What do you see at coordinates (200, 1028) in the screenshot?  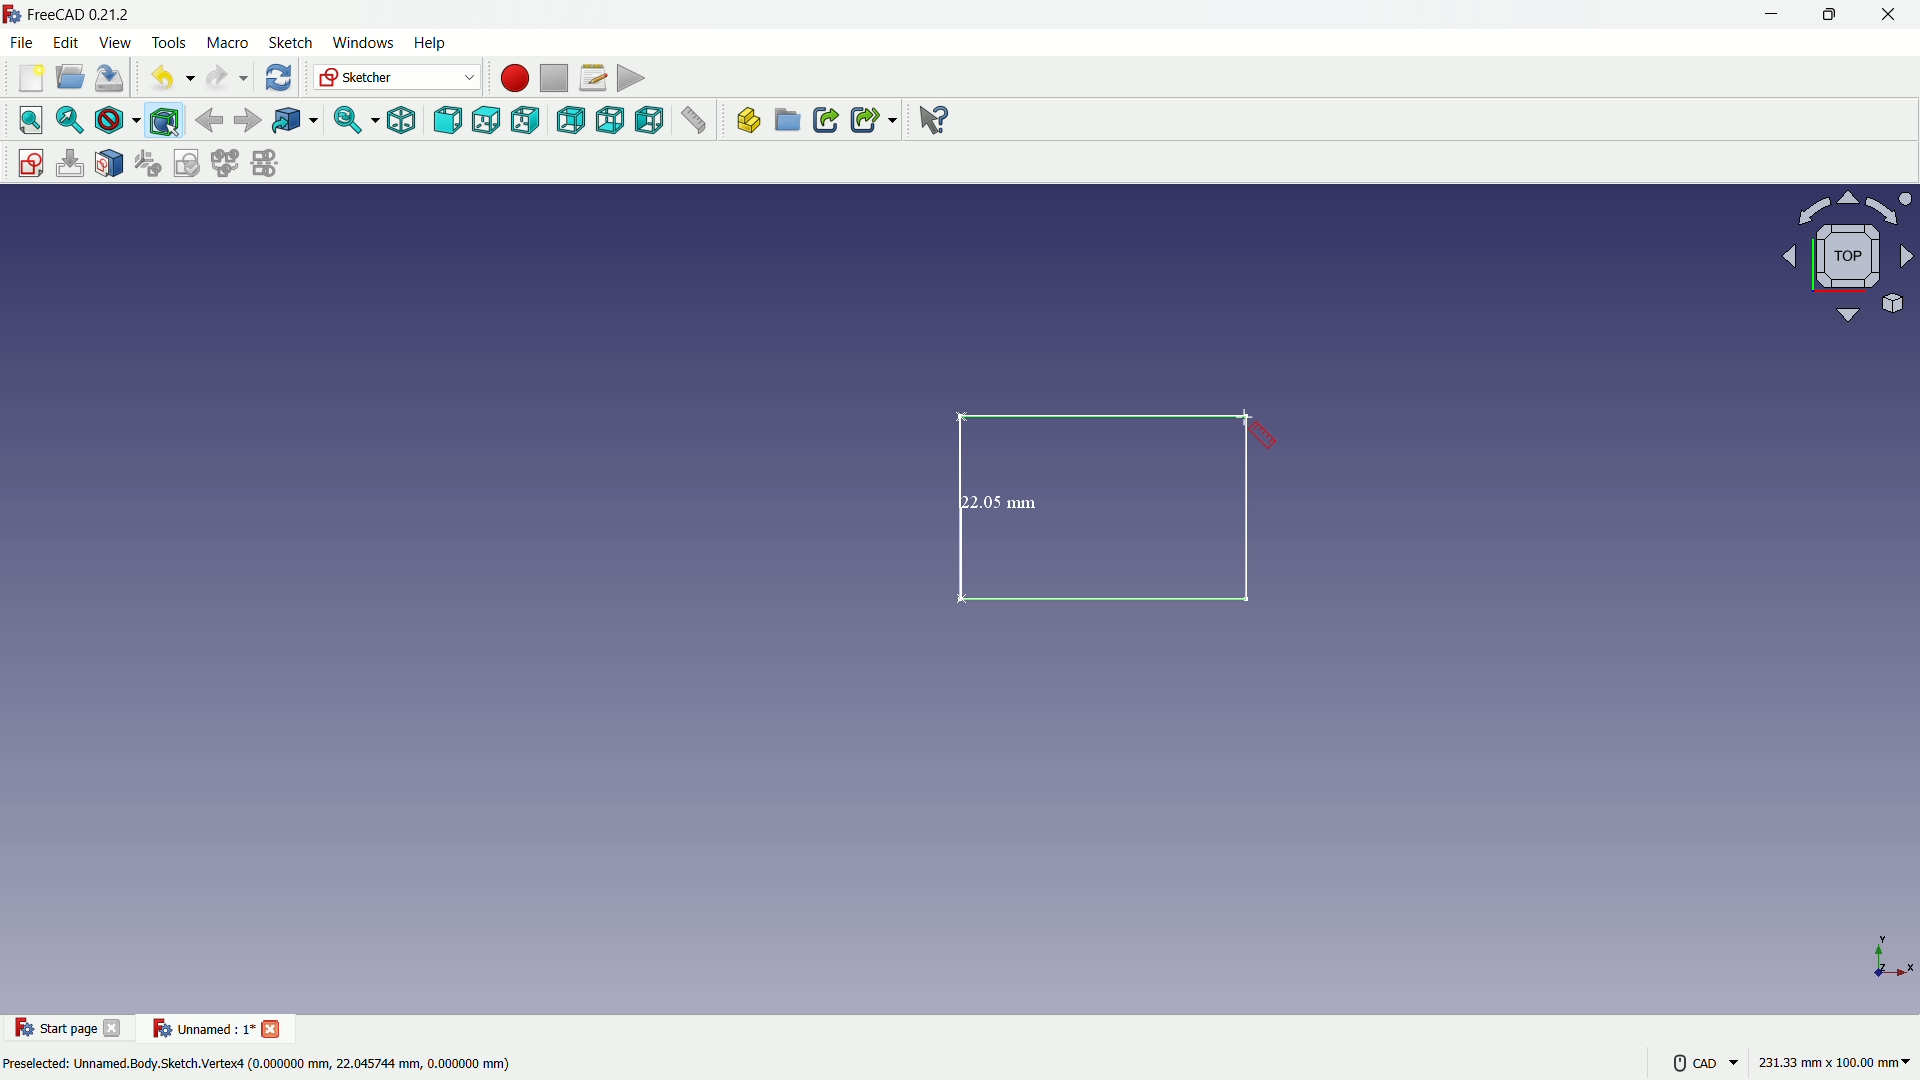 I see `current project name` at bounding box center [200, 1028].